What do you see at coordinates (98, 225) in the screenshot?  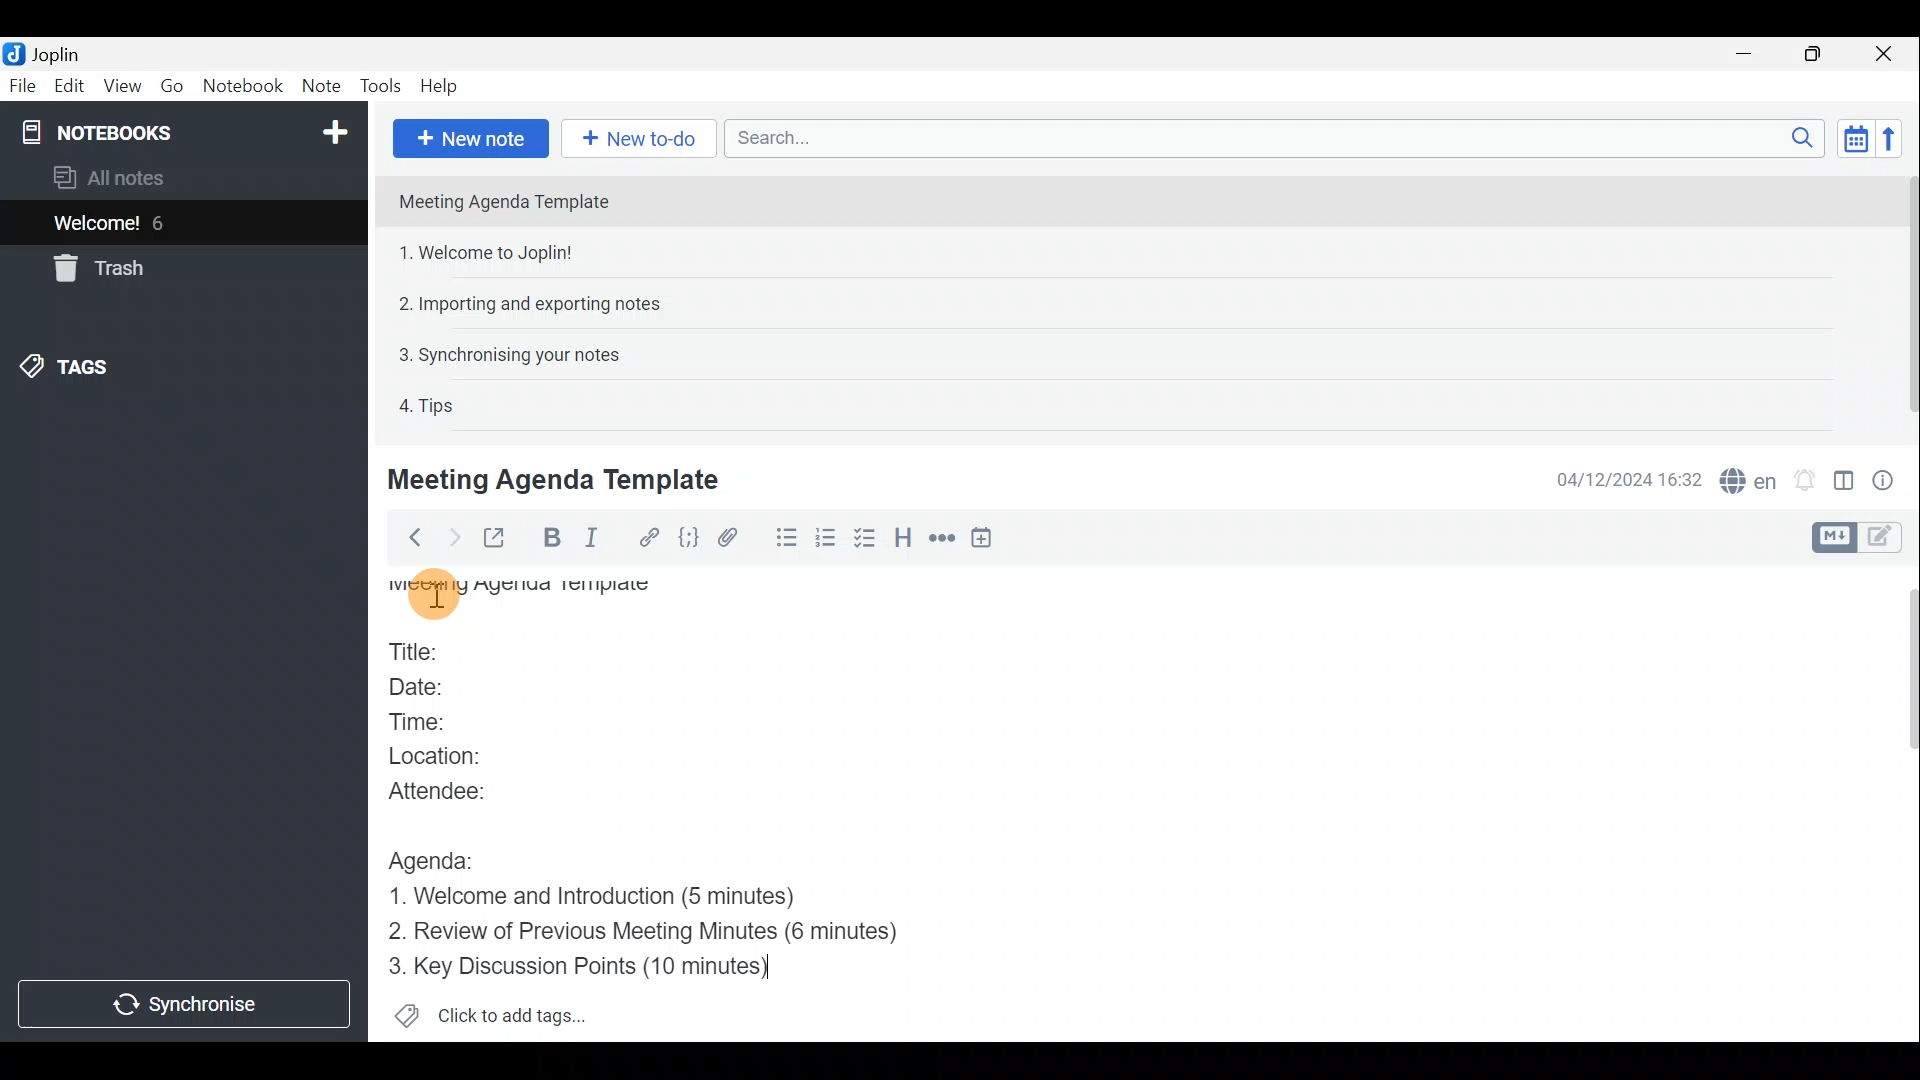 I see `Welcome!` at bounding box center [98, 225].